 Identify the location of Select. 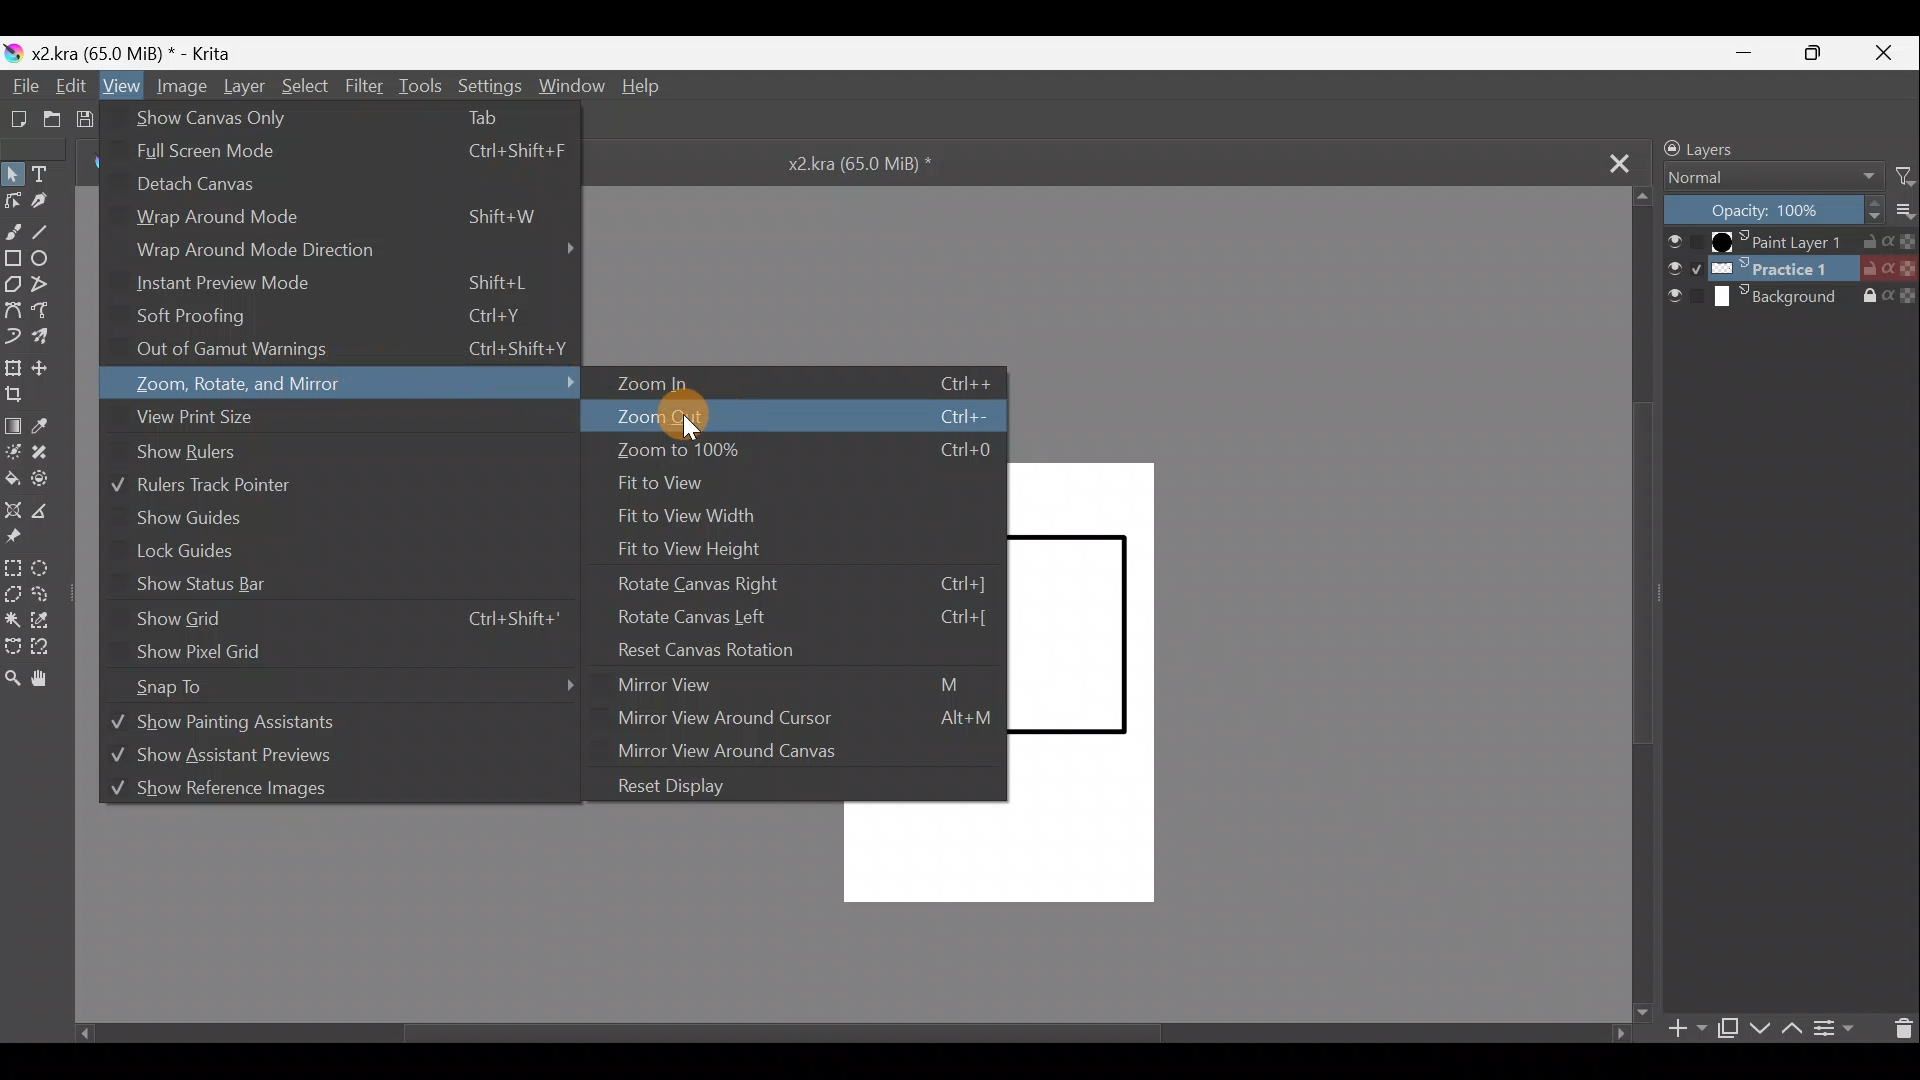
(305, 87).